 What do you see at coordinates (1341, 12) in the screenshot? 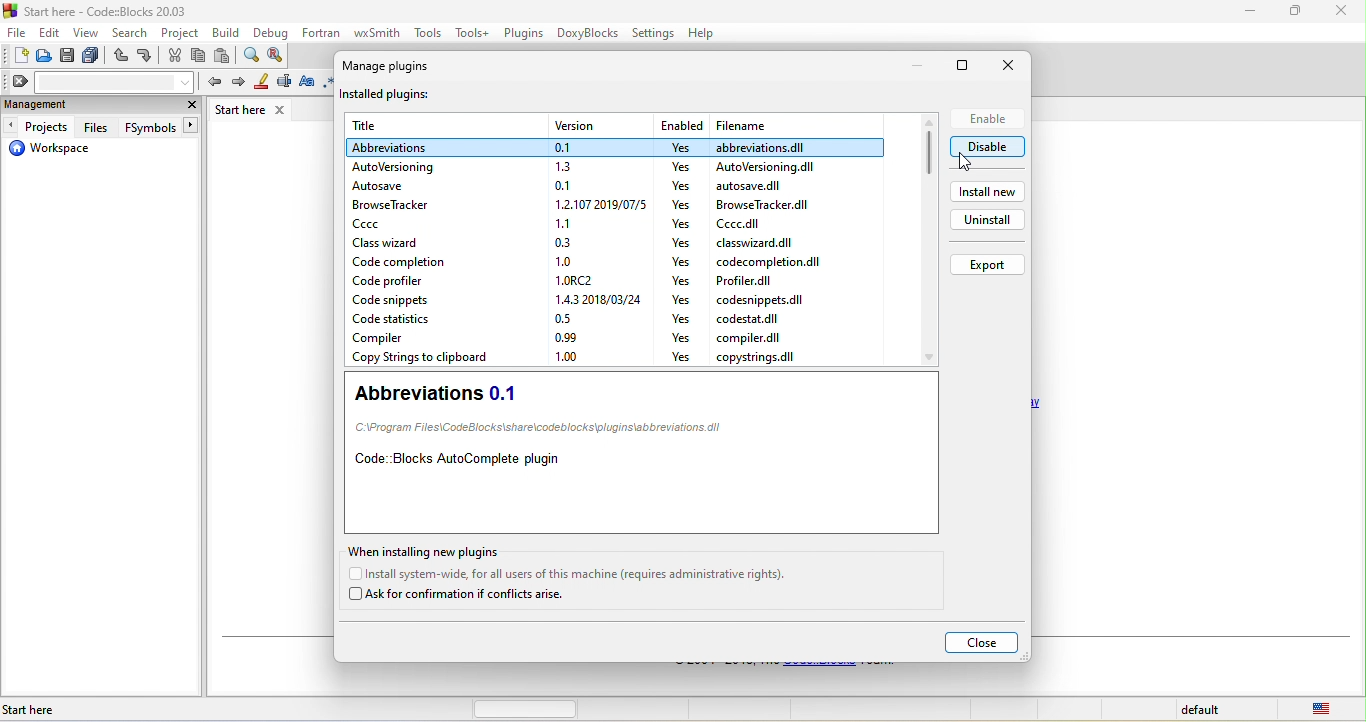
I see `close` at bounding box center [1341, 12].